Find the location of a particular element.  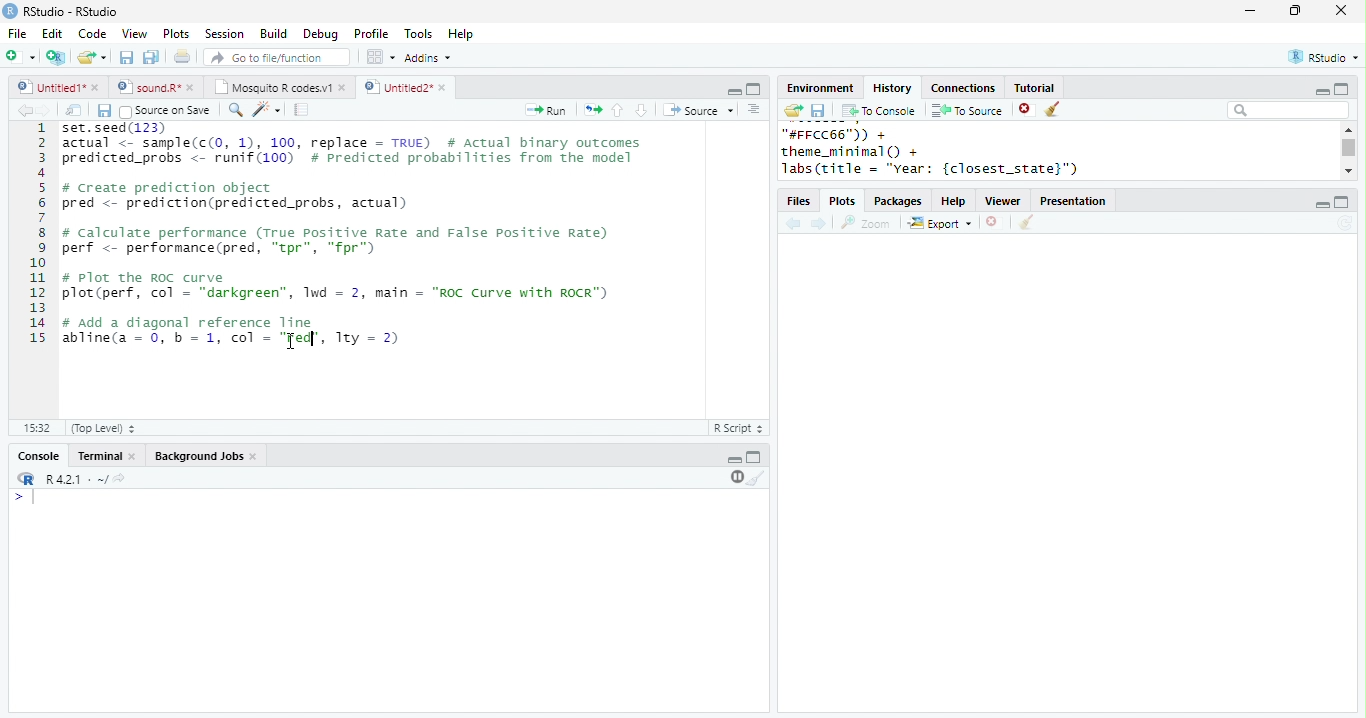

clear is located at coordinates (757, 477).